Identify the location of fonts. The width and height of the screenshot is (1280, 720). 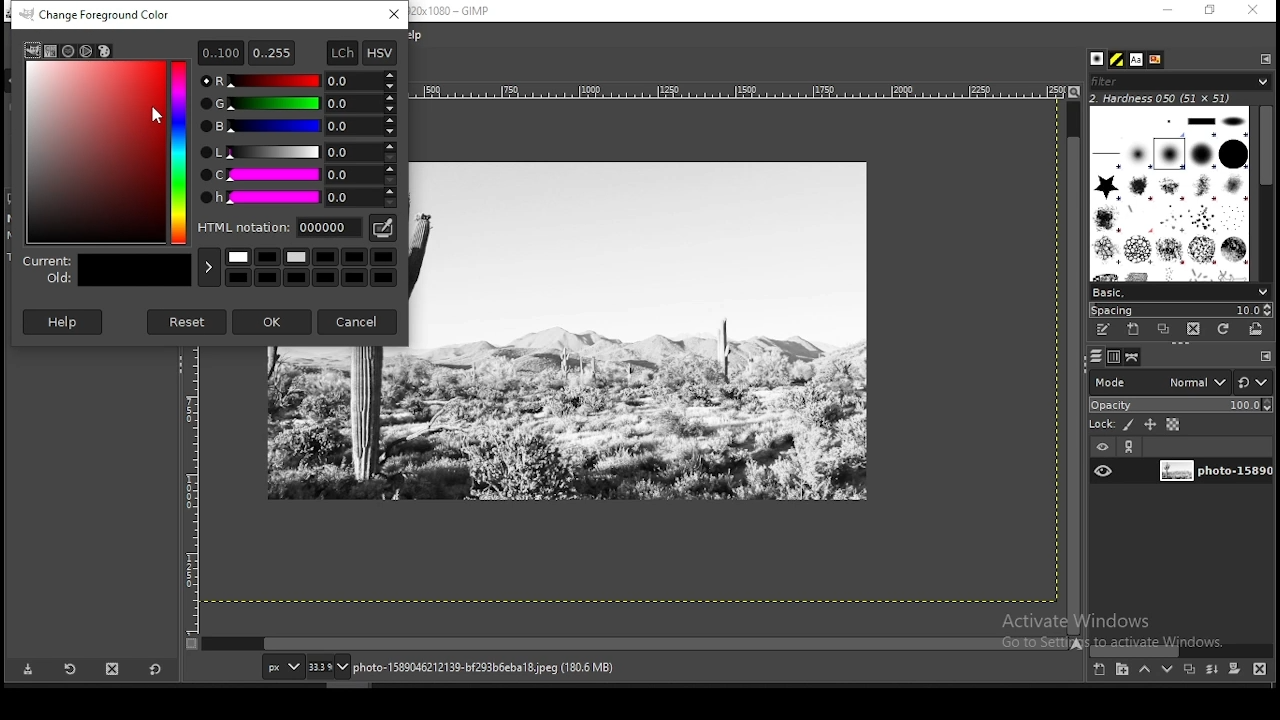
(1138, 59).